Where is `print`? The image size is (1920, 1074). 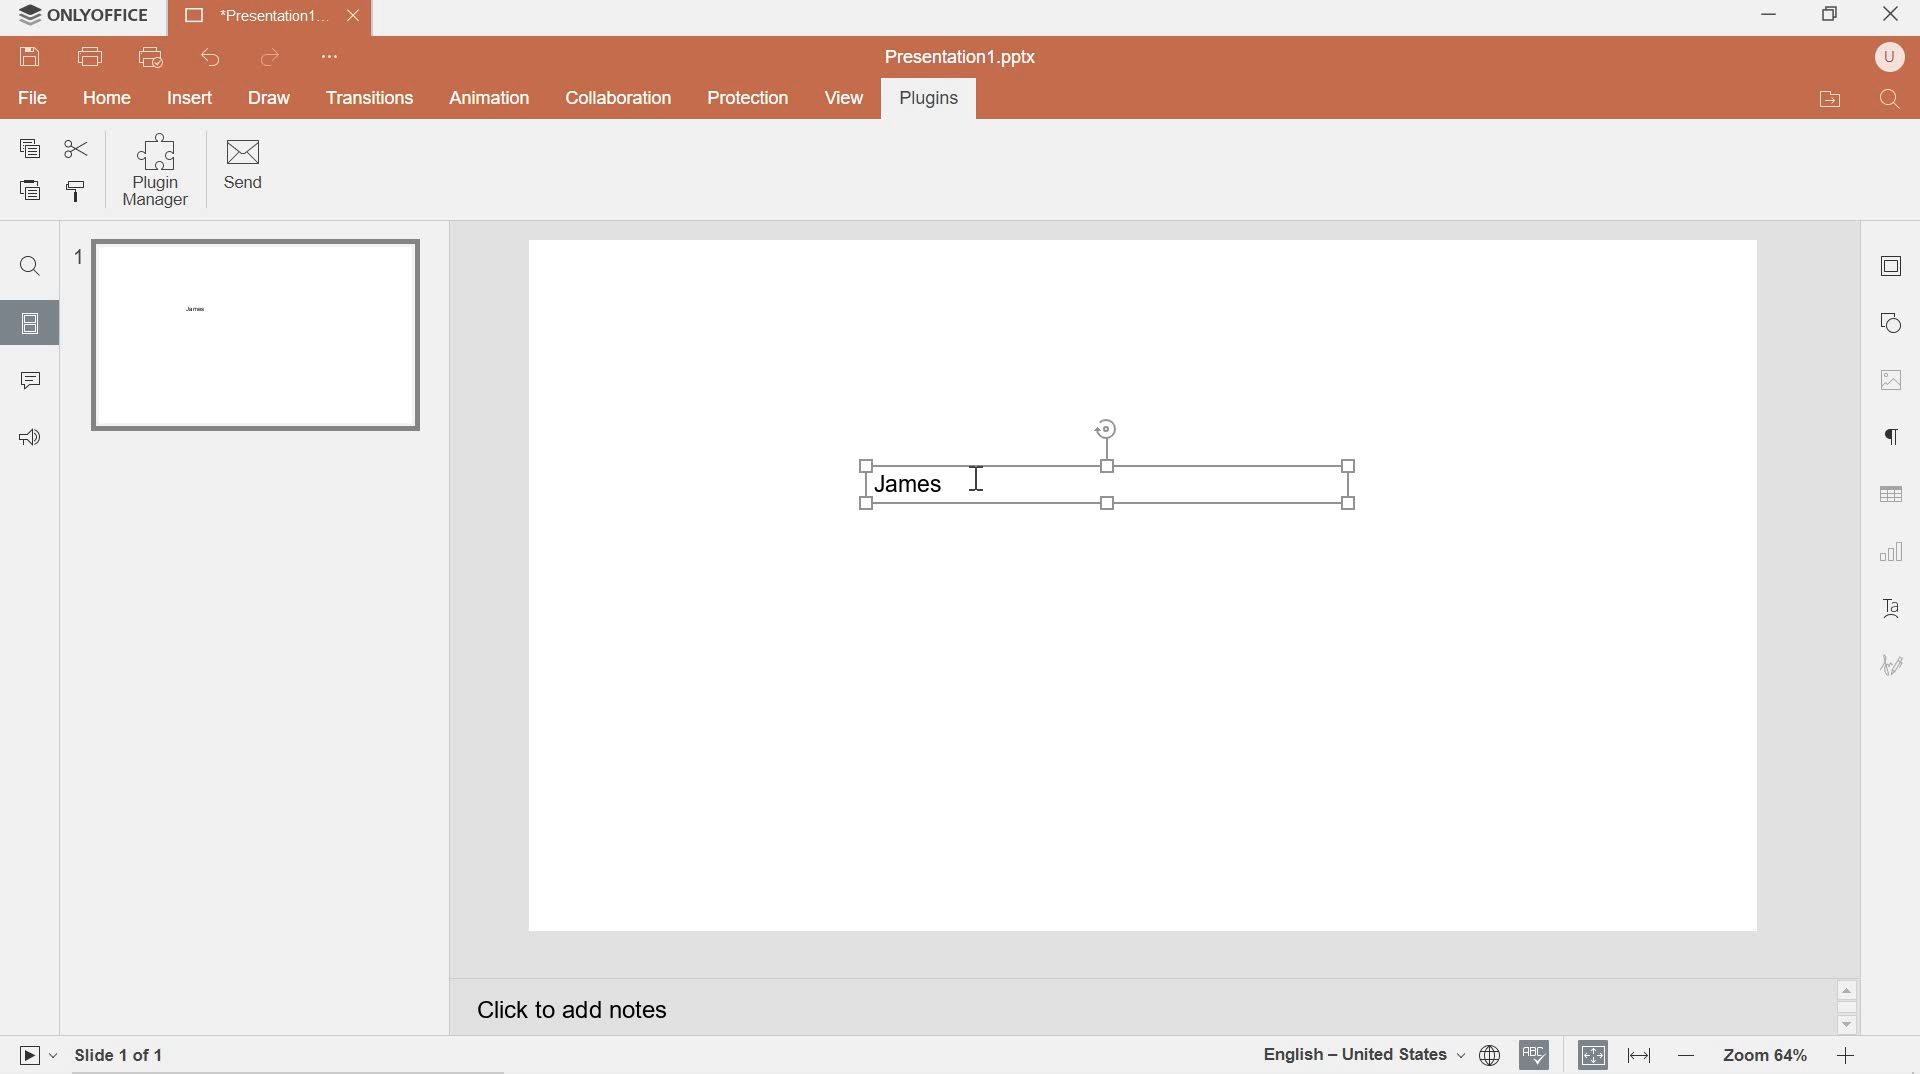
print is located at coordinates (93, 58).